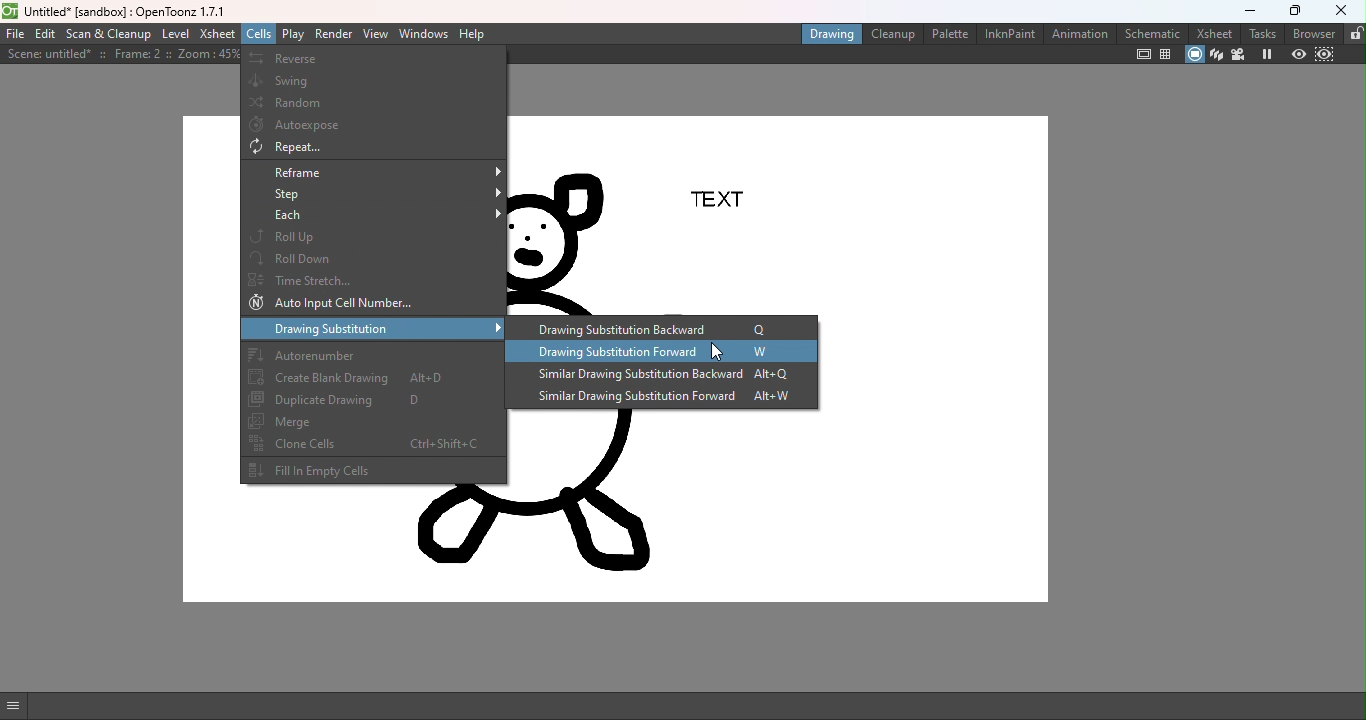  I want to click on browser, so click(1309, 34).